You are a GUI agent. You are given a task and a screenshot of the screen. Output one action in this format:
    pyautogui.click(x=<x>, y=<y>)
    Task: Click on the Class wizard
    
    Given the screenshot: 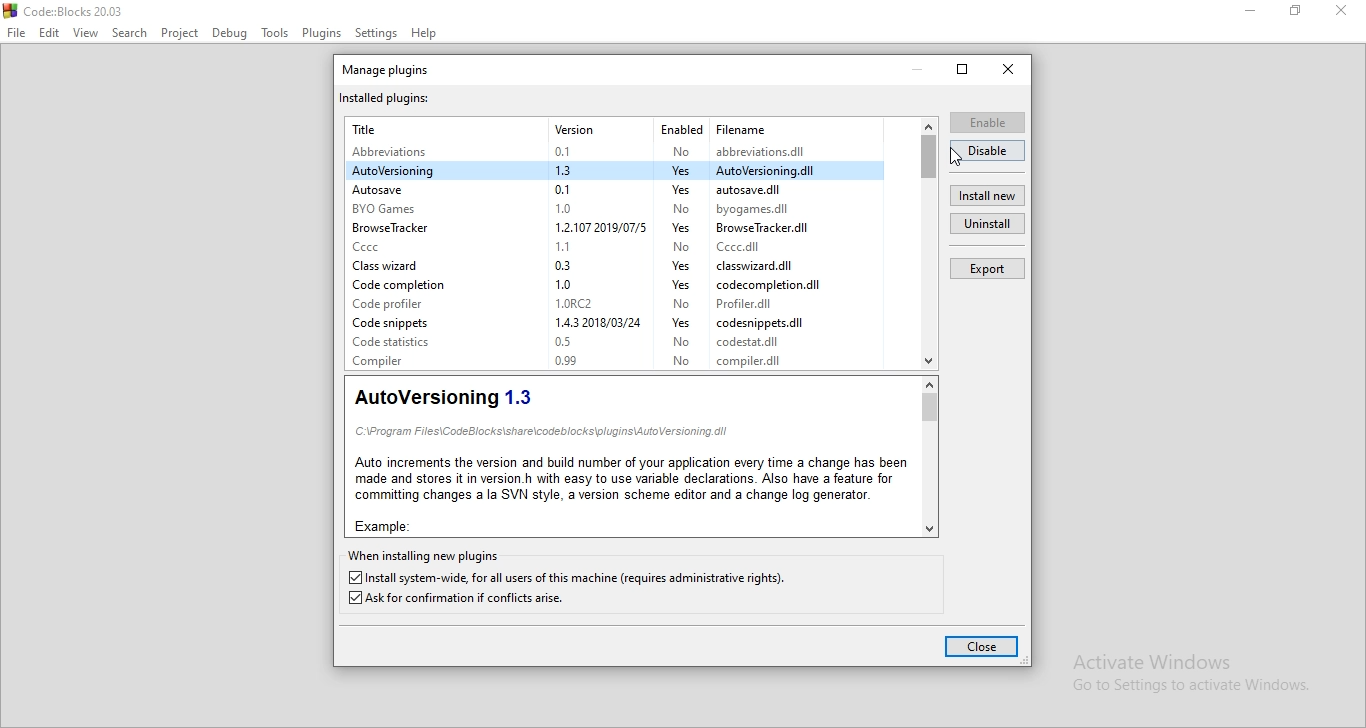 What is the action you would take?
    pyautogui.click(x=396, y=266)
    